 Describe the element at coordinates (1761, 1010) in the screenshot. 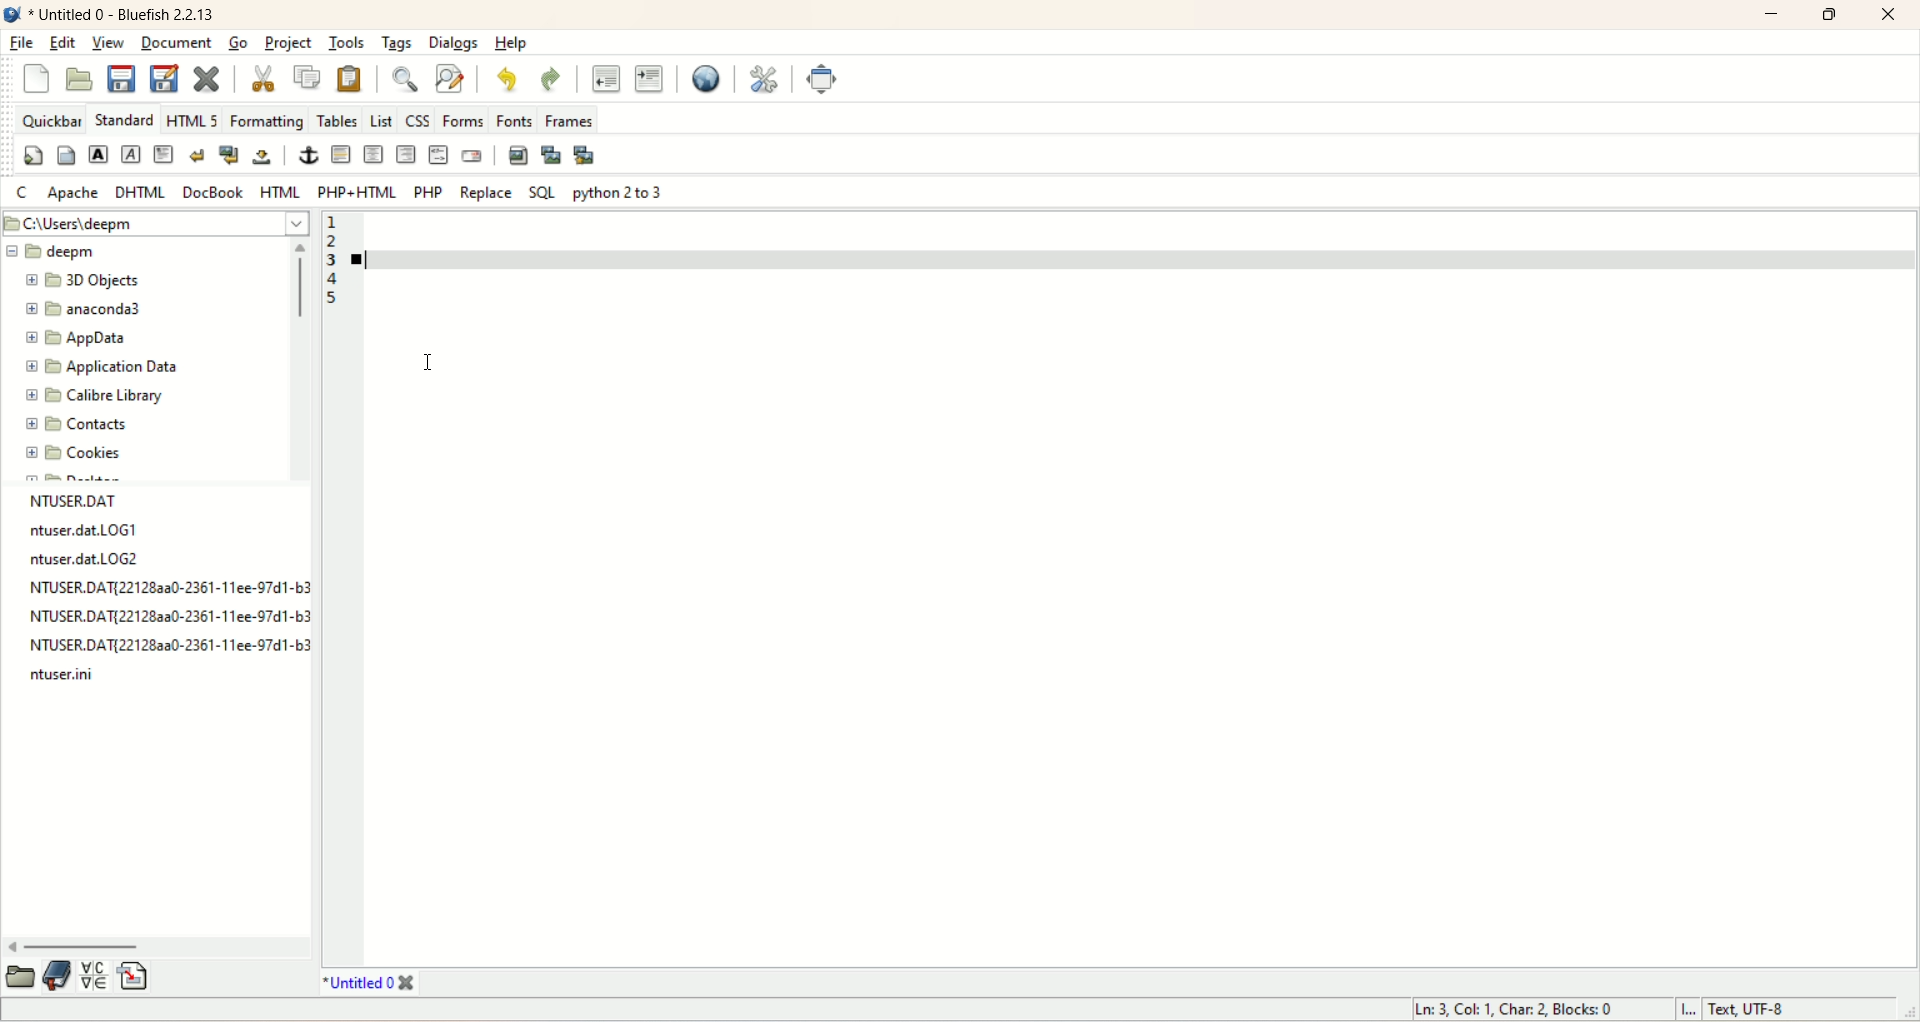

I see `text, UTF-8` at that location.